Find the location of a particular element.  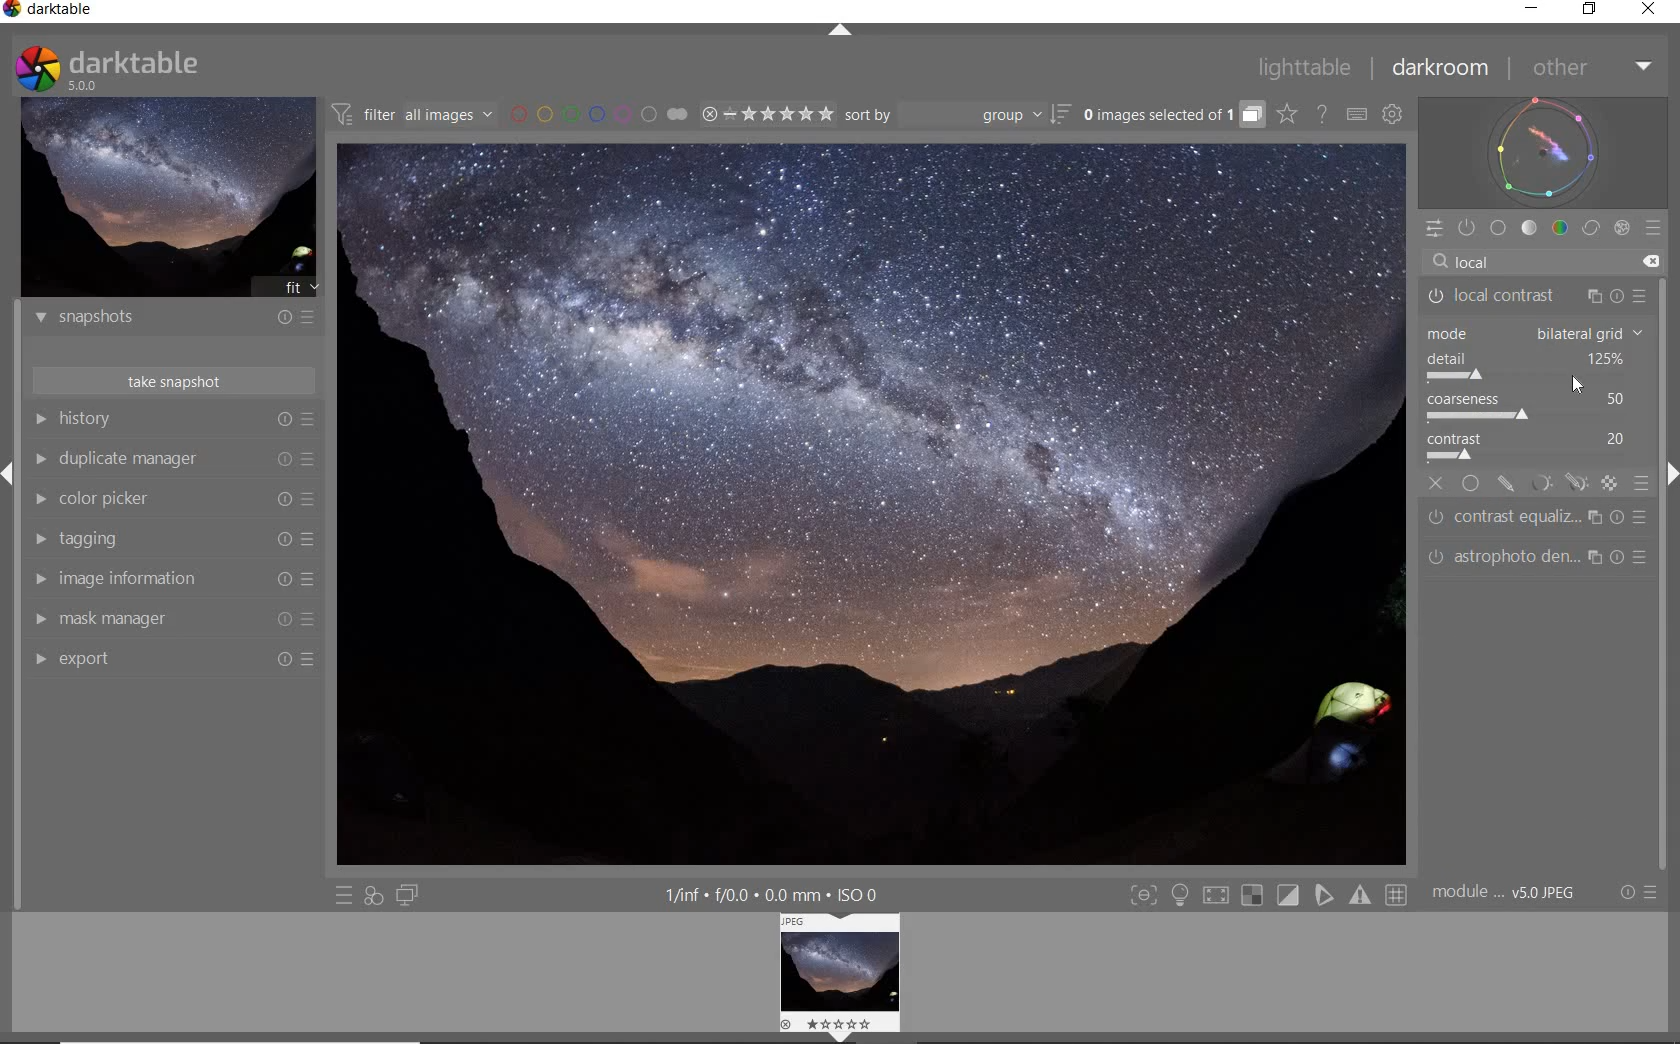

Options is located at coordinates (1657, 891).